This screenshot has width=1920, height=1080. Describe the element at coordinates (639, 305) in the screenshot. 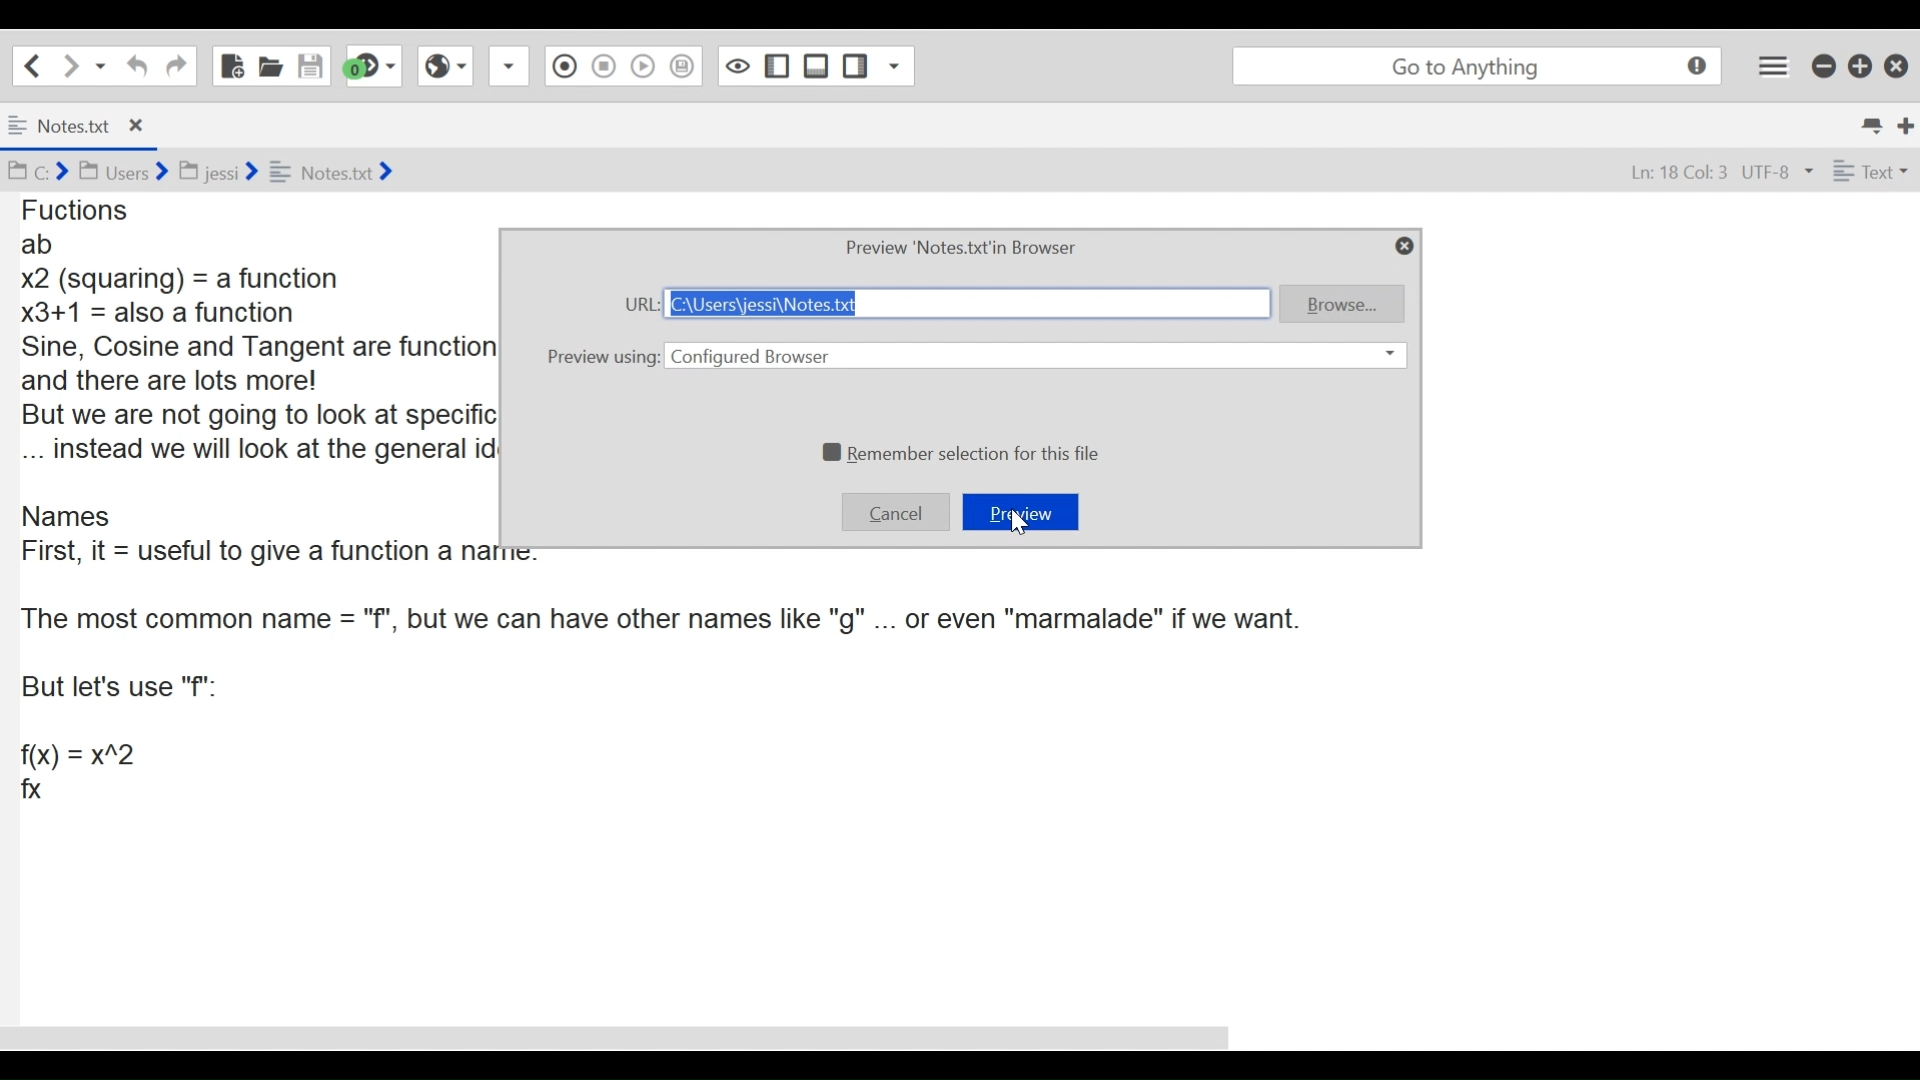

I see `URL:` at that location.